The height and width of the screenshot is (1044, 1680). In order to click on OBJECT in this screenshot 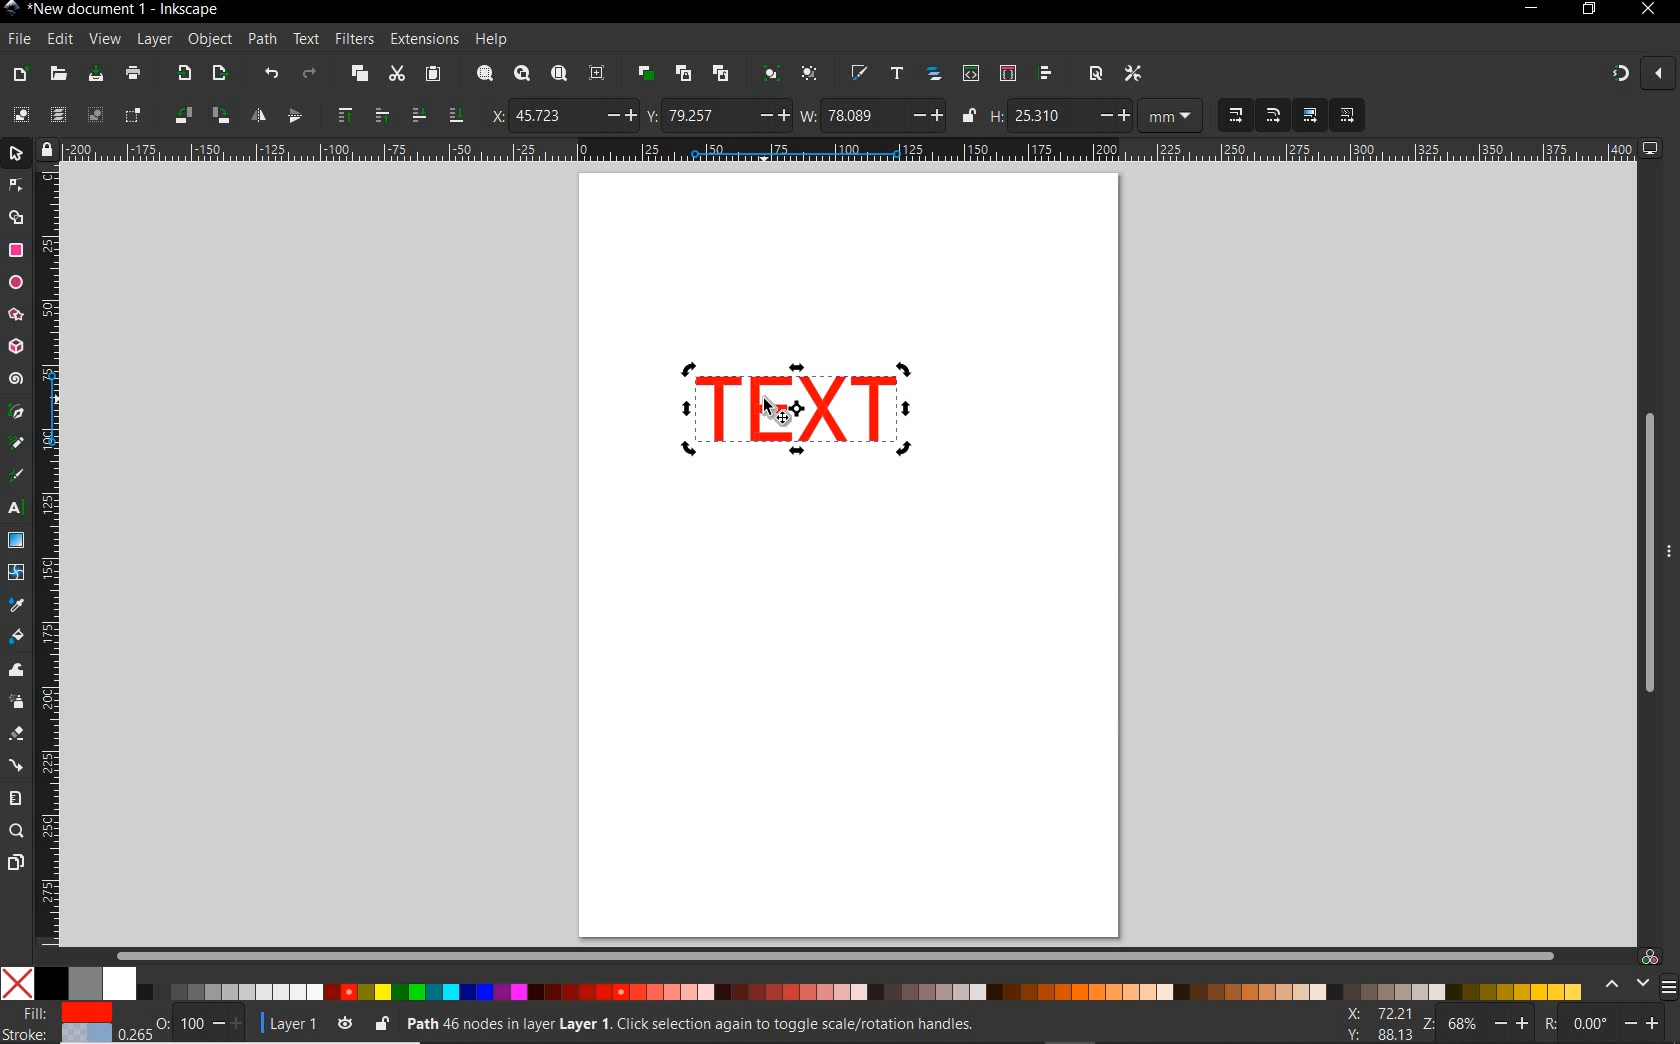, I will do `click(210, 42)`.